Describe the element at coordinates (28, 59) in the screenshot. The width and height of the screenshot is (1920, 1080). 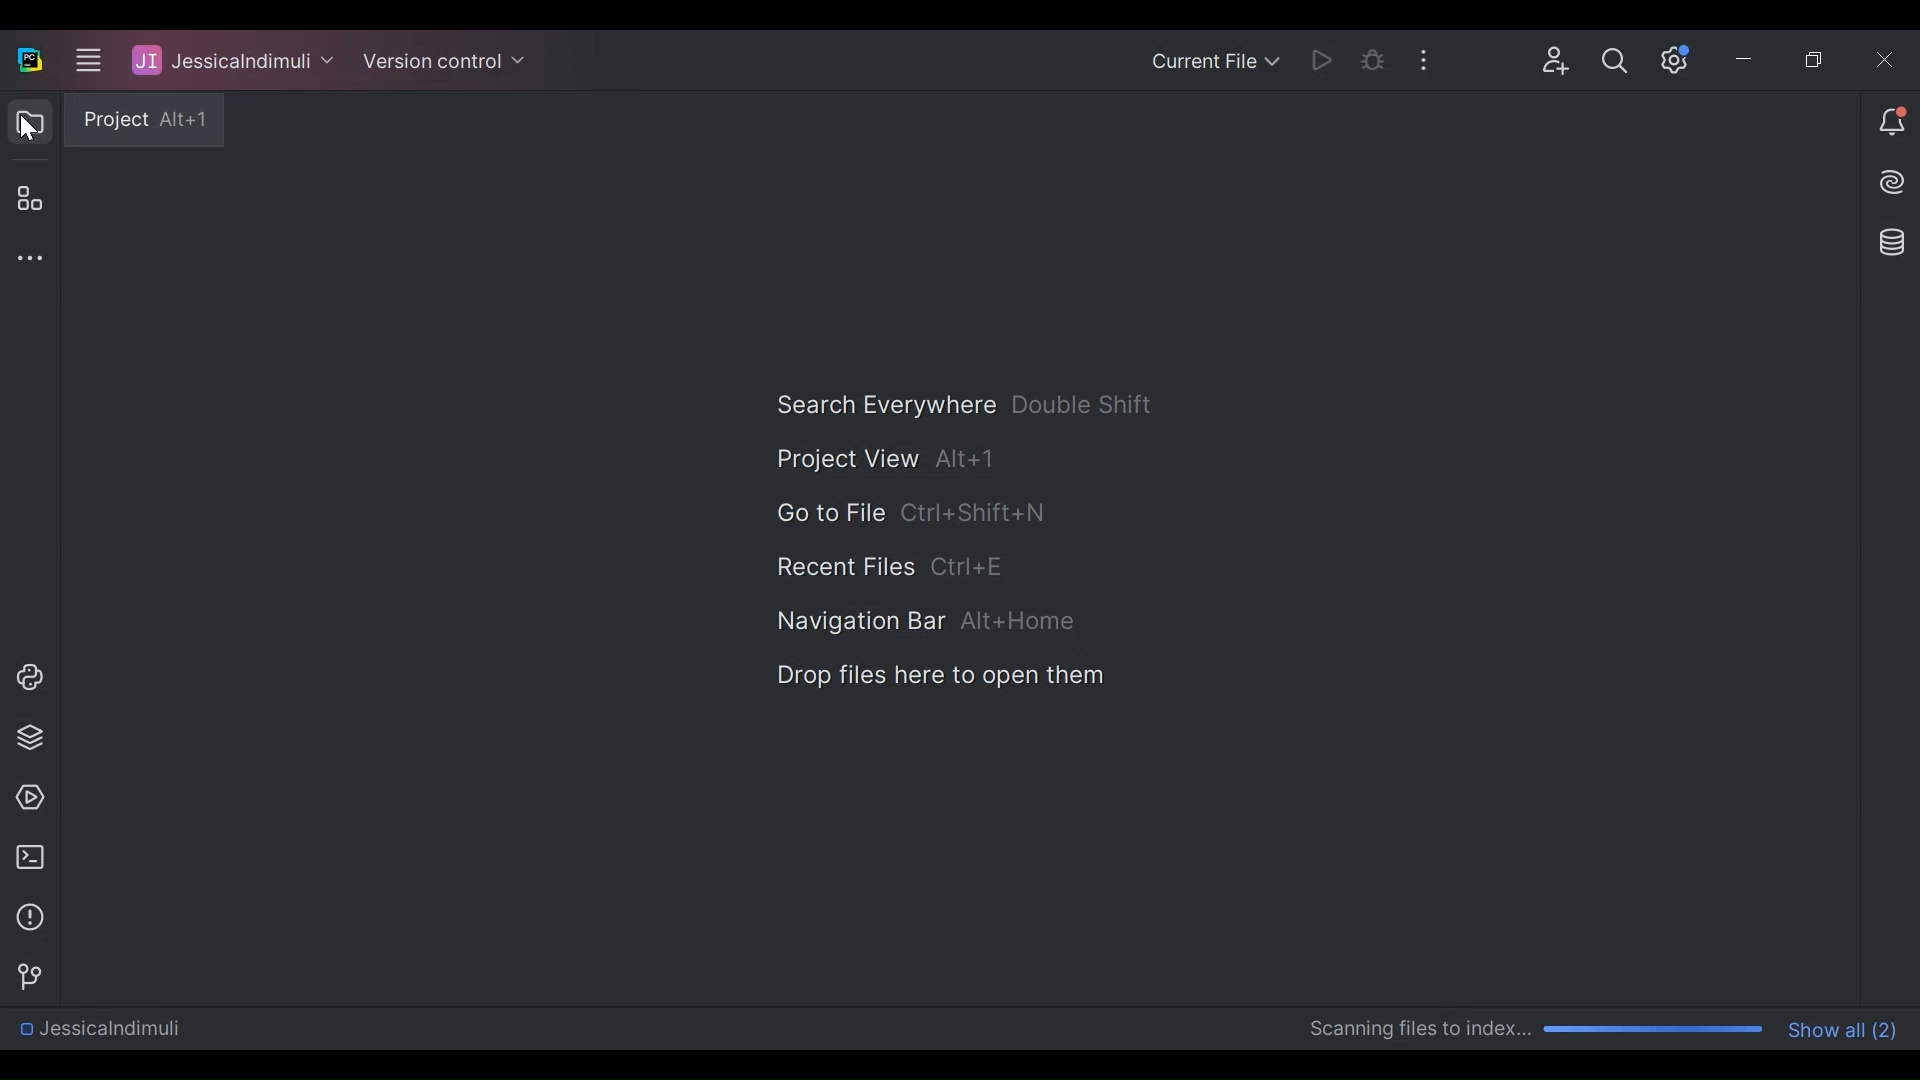
I see `PyCharm Desktop icon` at that location.